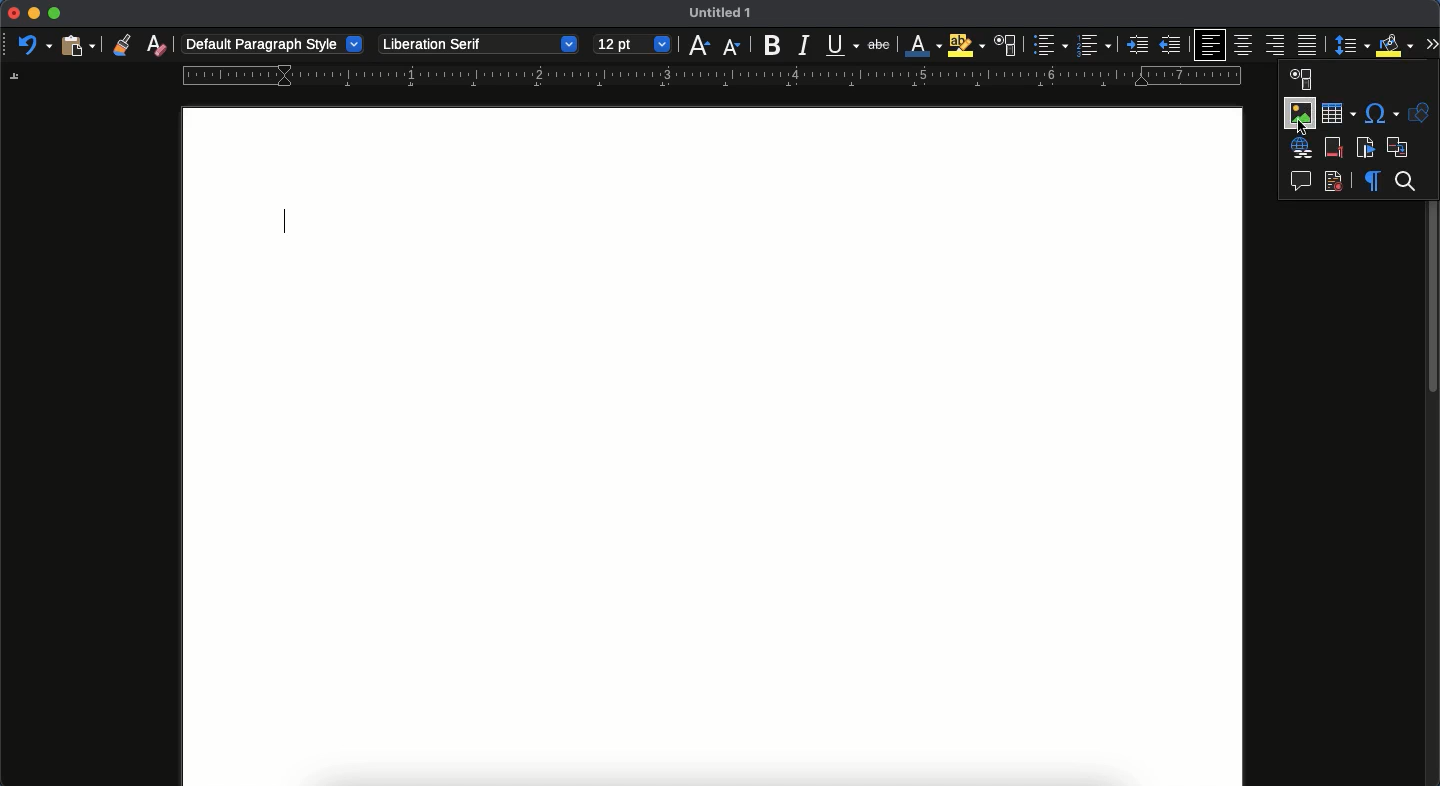  Describe the element at coordinates (1371, 181) in the screenshot. I see `formatting marks` at that location.